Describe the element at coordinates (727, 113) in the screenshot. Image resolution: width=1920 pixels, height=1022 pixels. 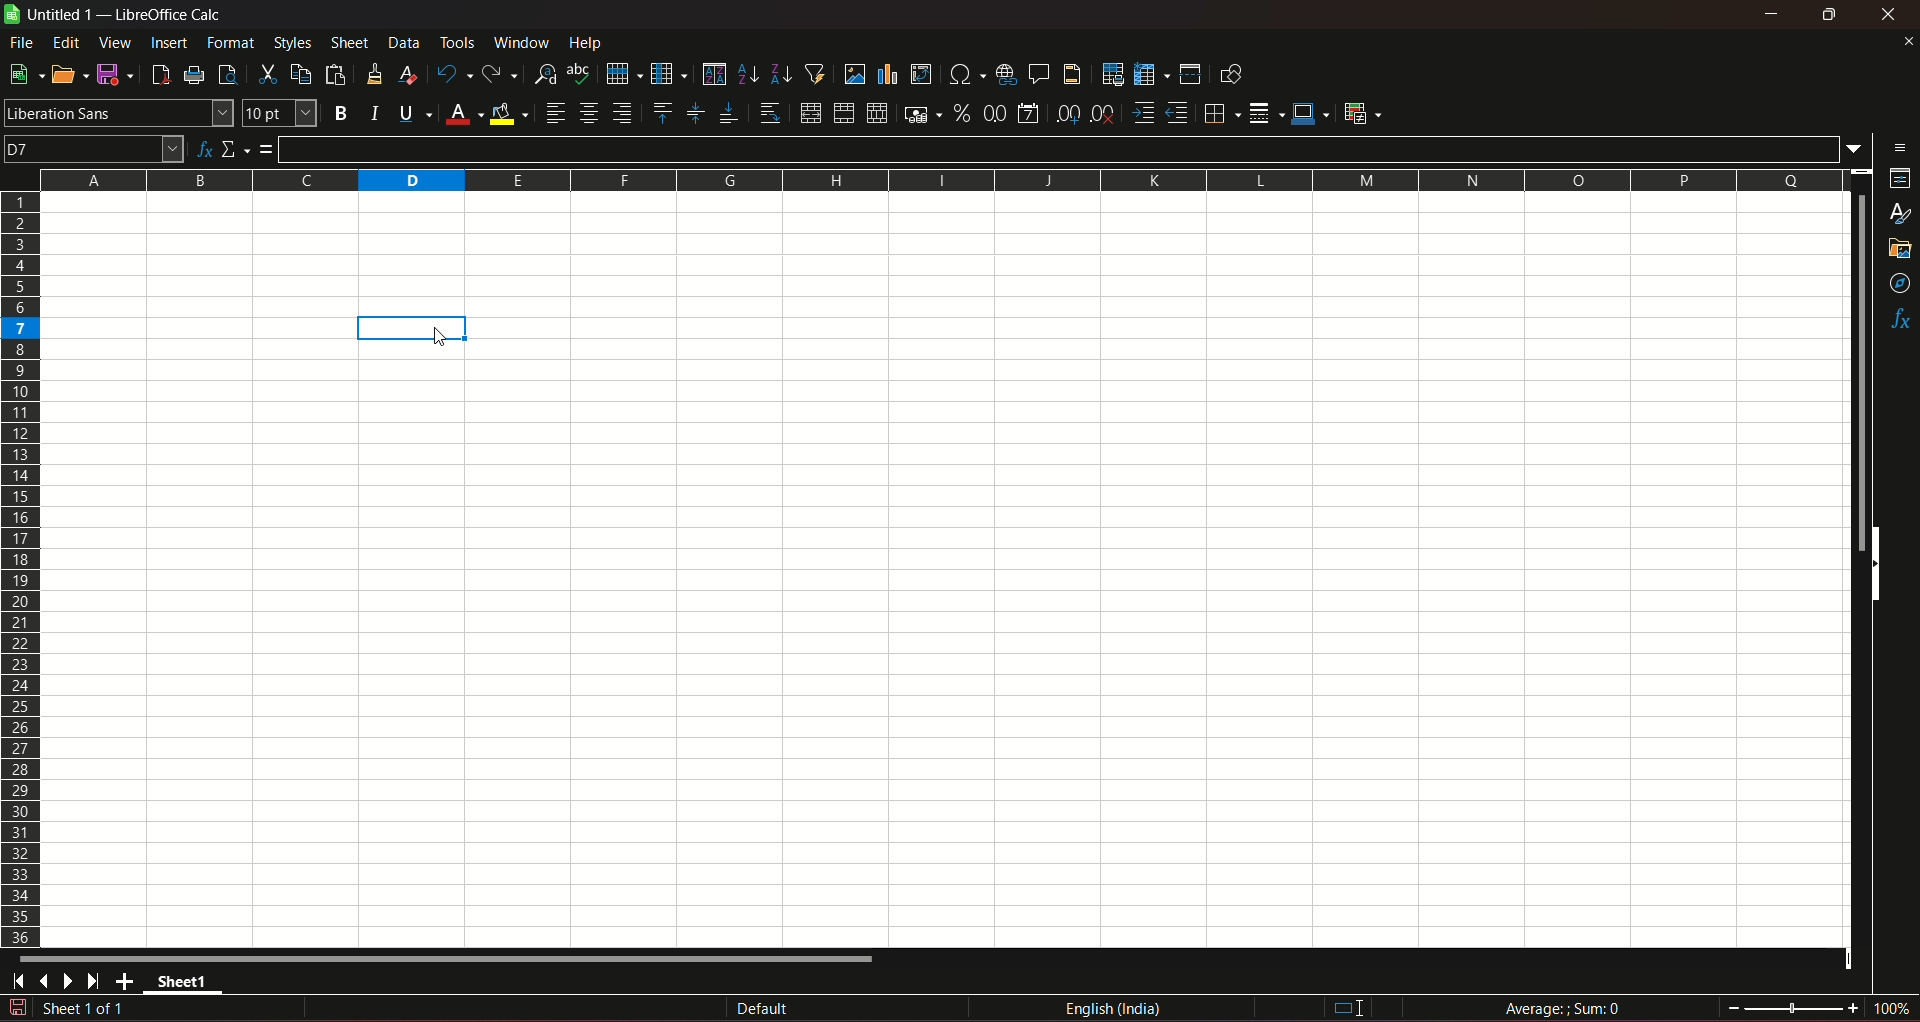
I see `align bottom` at that location.